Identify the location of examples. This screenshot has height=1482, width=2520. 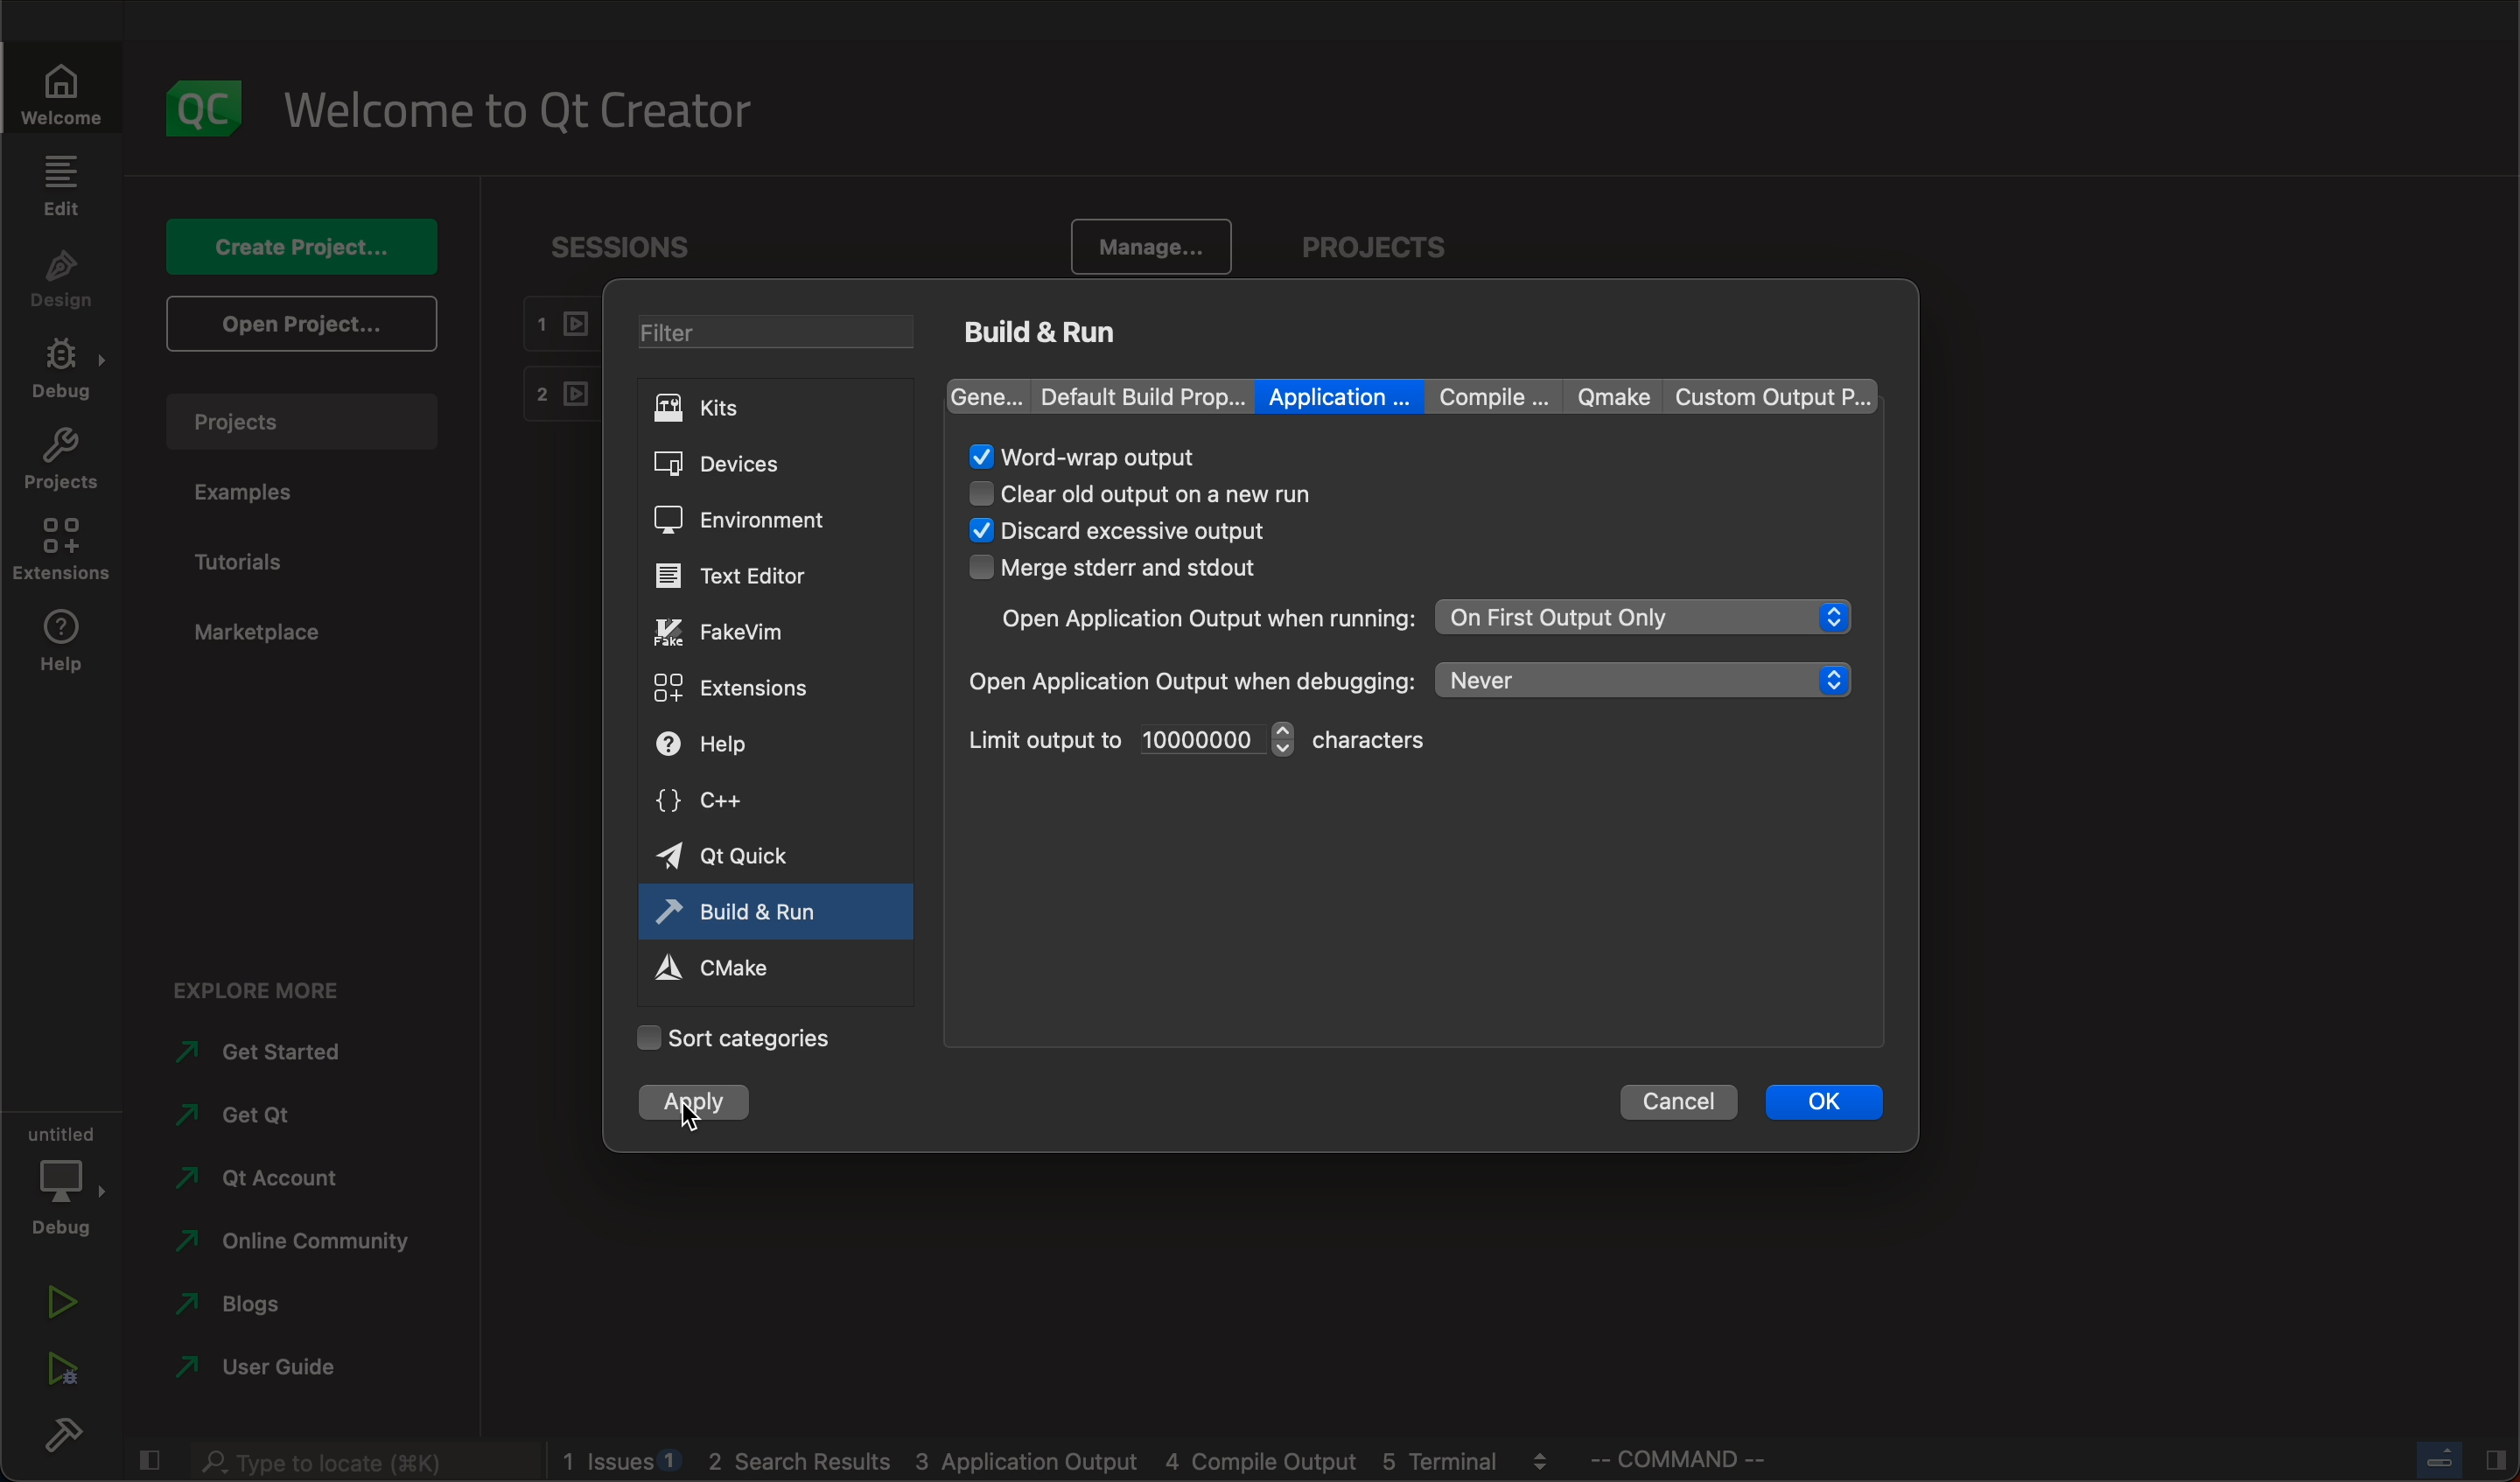
(246, 489).